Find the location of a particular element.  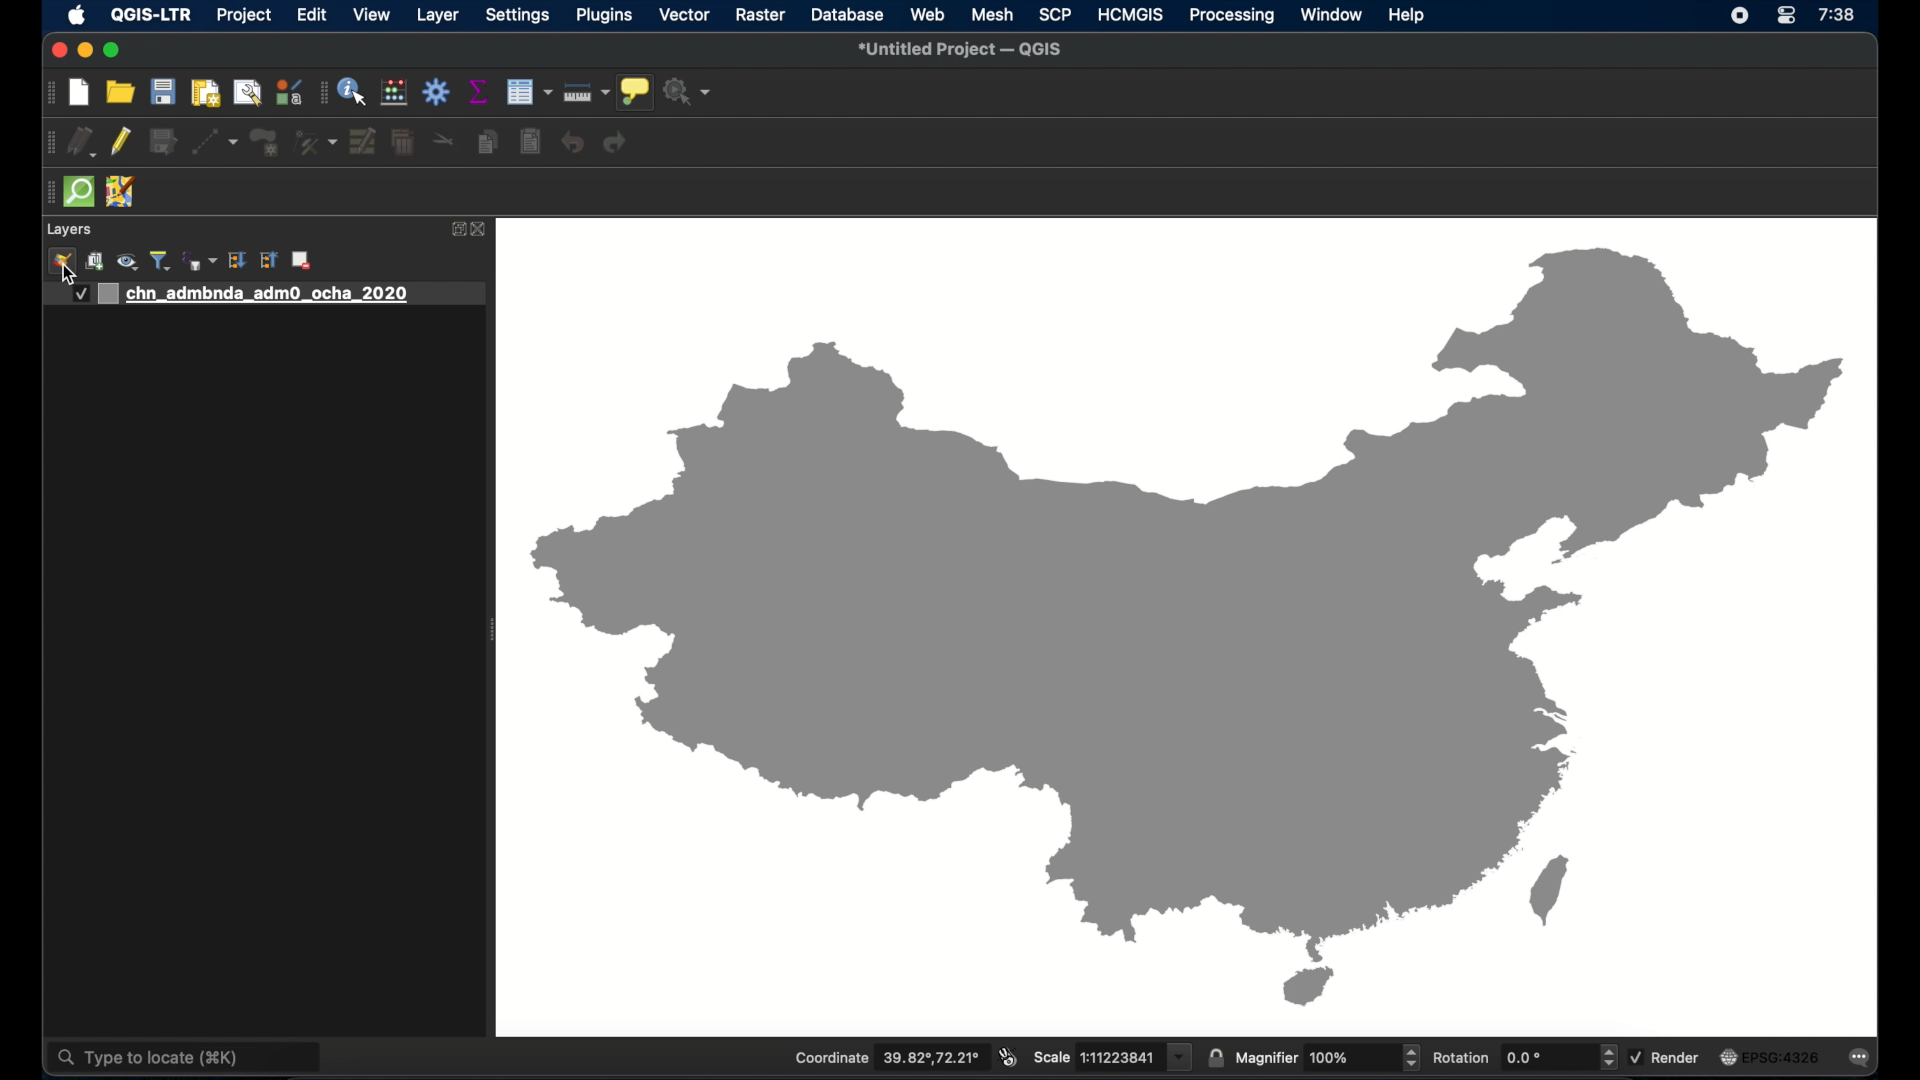

show map tips is located at coordinates (635, 91).